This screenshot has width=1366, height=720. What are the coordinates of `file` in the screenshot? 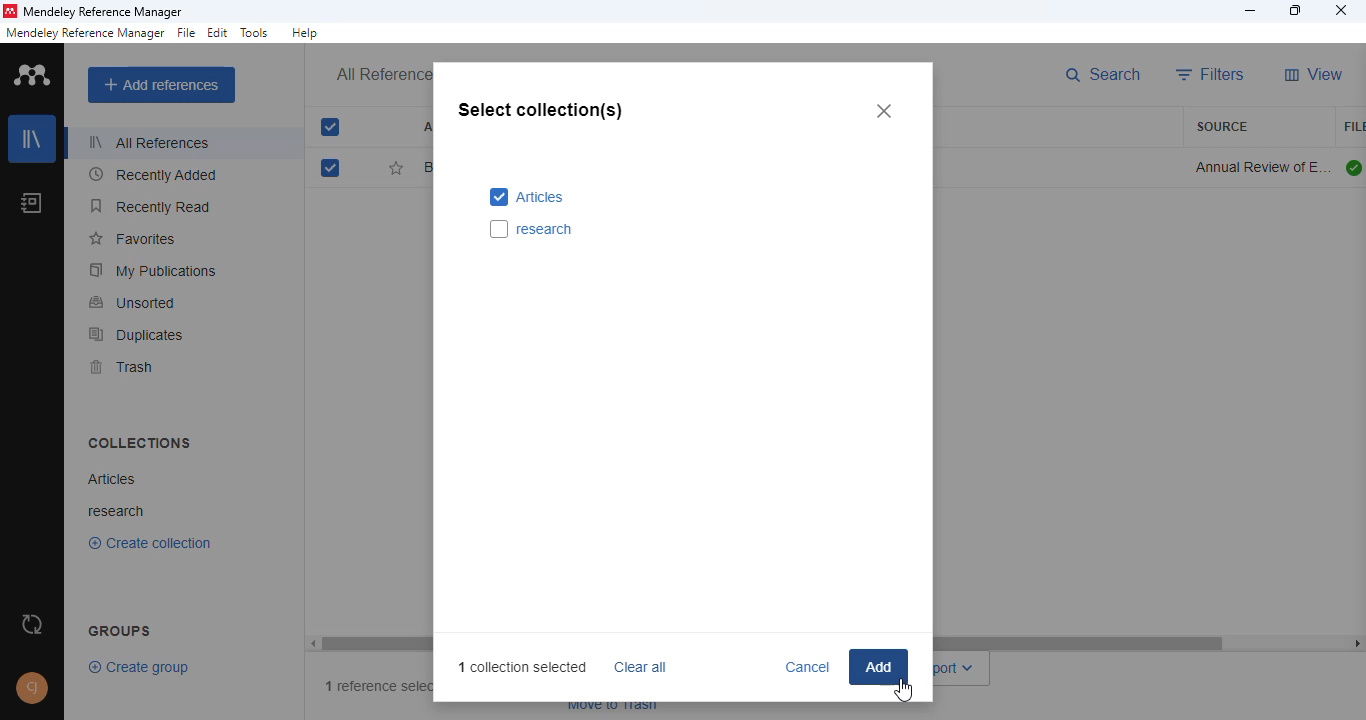 It's located at (185, 33).